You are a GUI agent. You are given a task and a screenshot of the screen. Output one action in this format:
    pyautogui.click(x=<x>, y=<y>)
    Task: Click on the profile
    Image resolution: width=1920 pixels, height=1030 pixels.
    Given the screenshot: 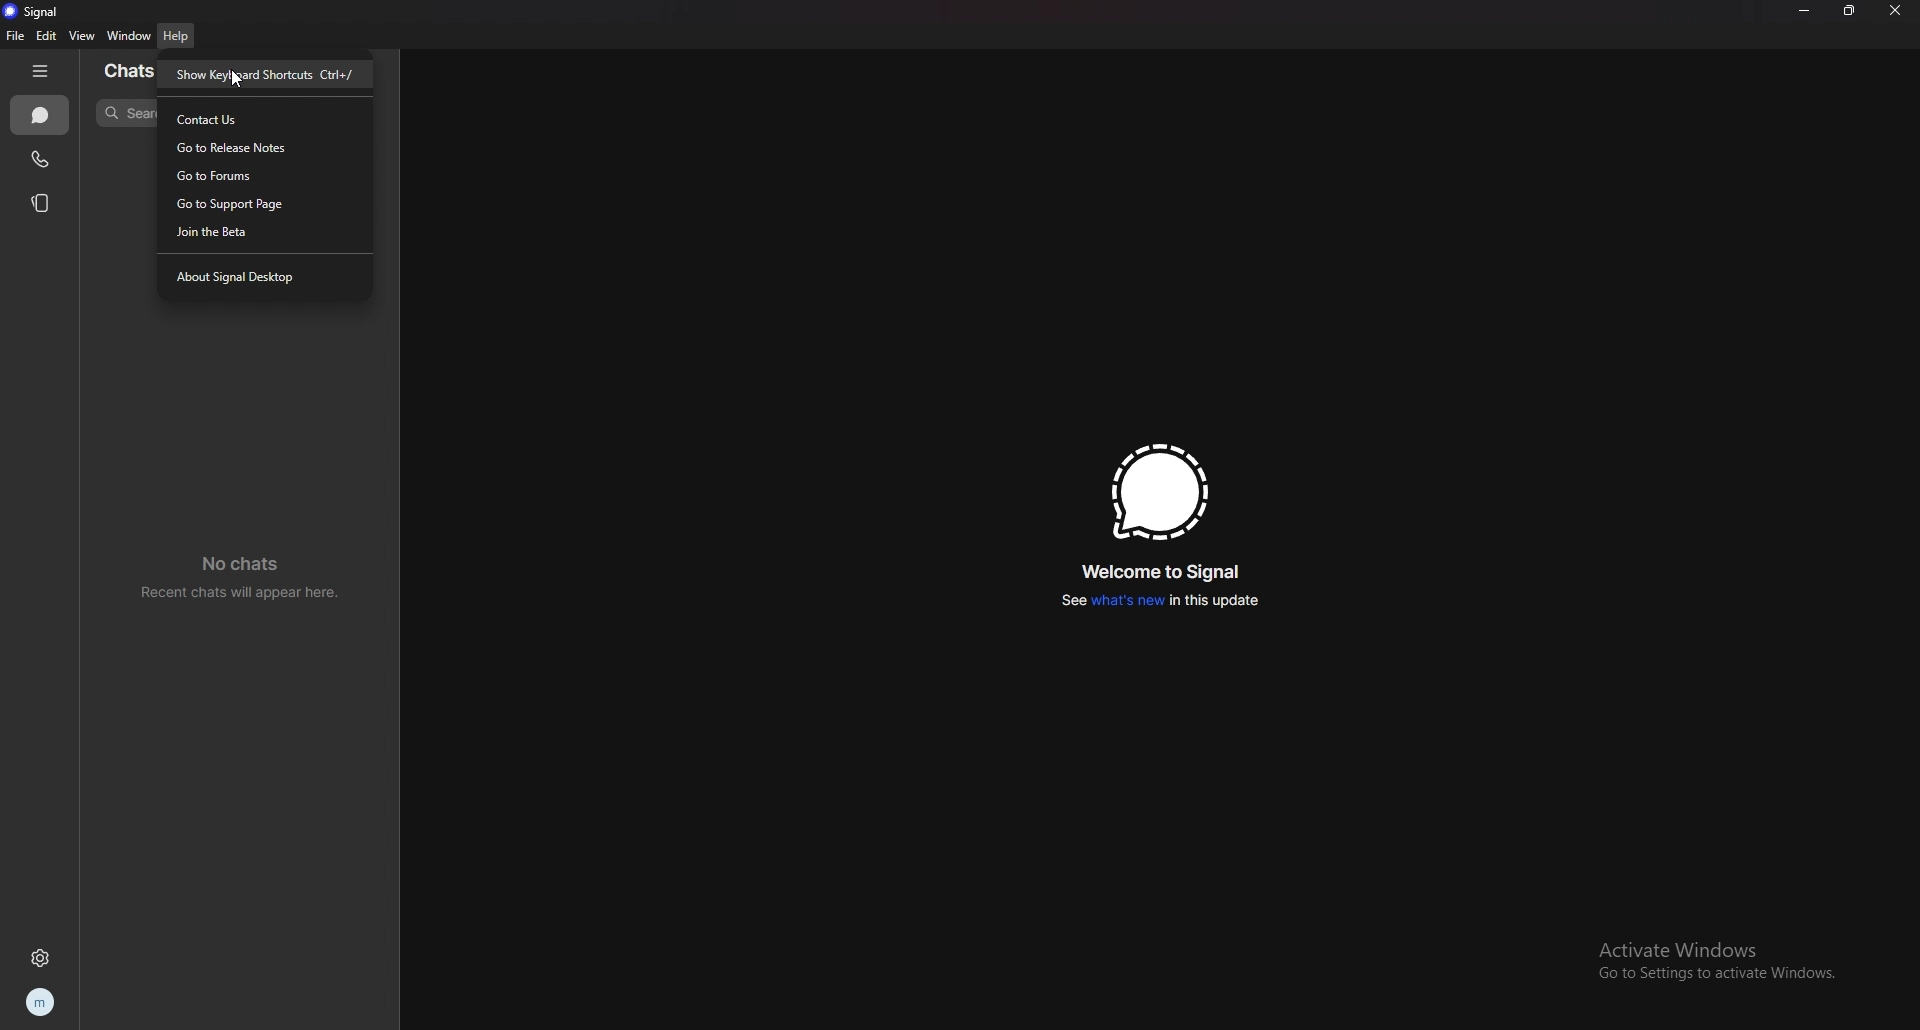 What is the action you would take?
    pyautogui.click(x=42, y=1003)
    